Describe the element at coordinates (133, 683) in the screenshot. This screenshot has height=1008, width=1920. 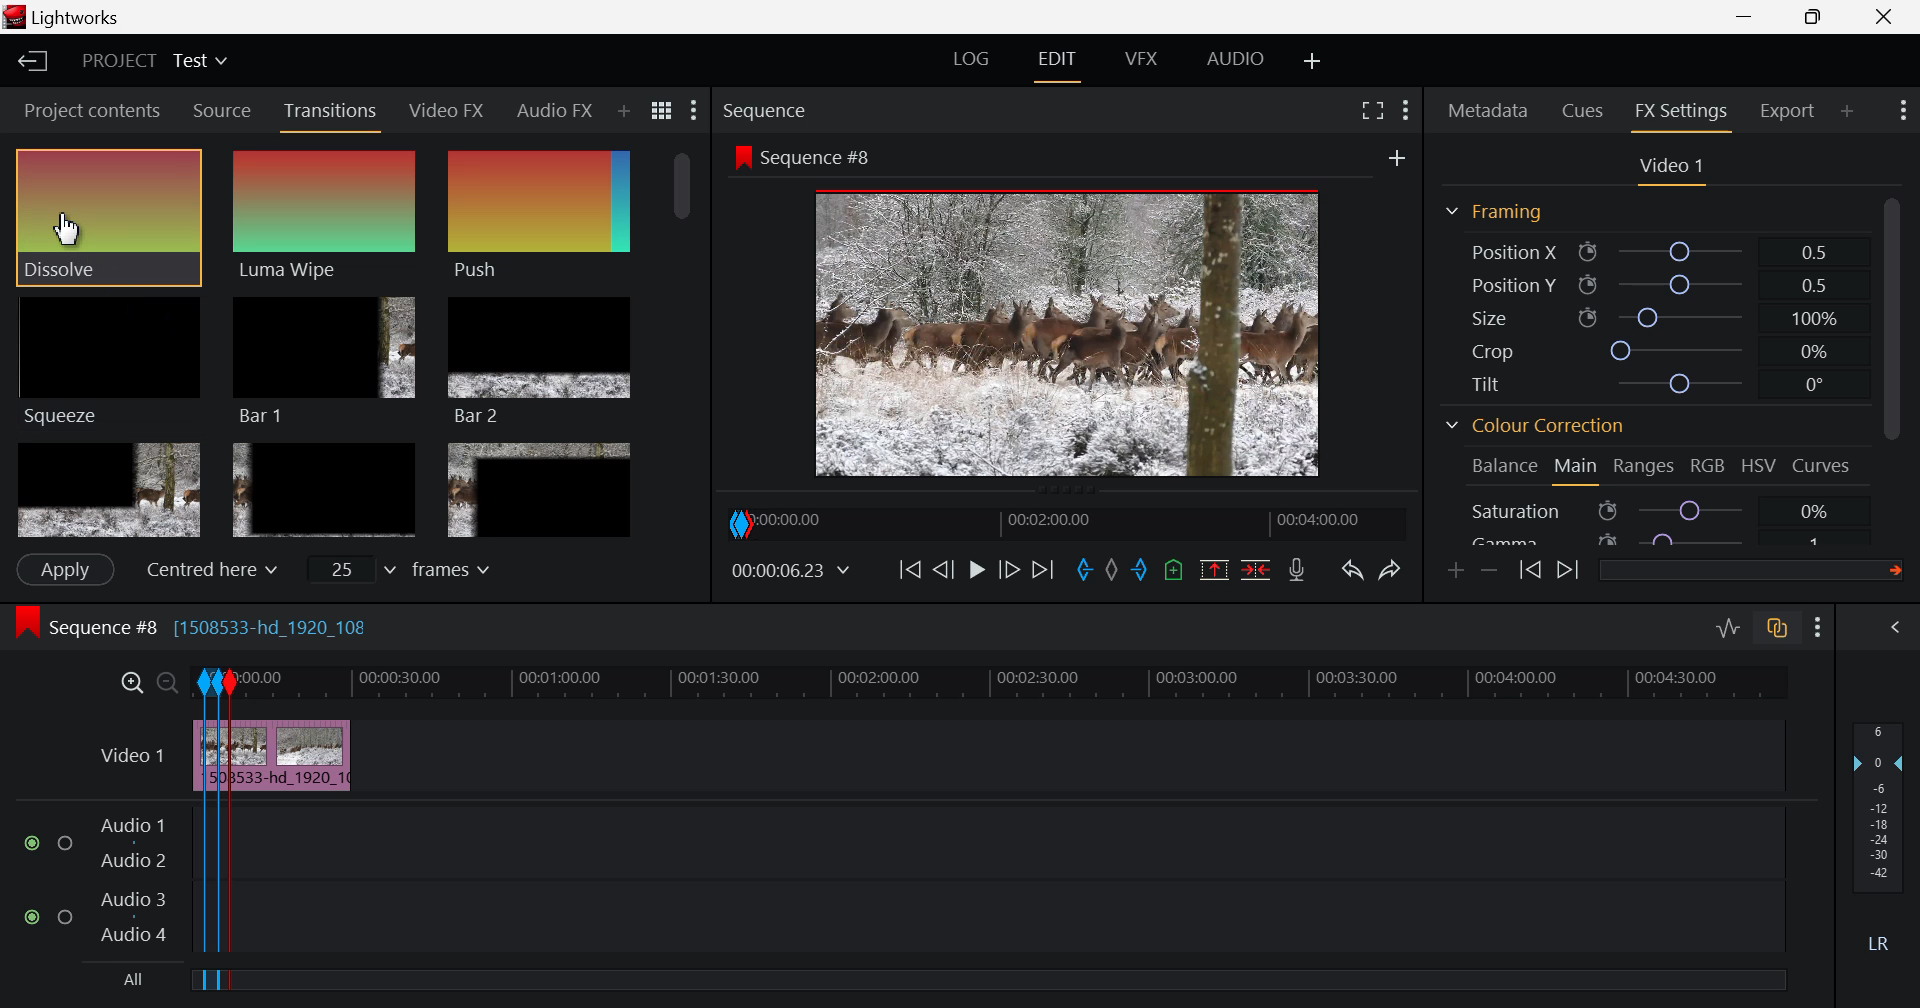
I see `Timeline Zoom In` at that location.